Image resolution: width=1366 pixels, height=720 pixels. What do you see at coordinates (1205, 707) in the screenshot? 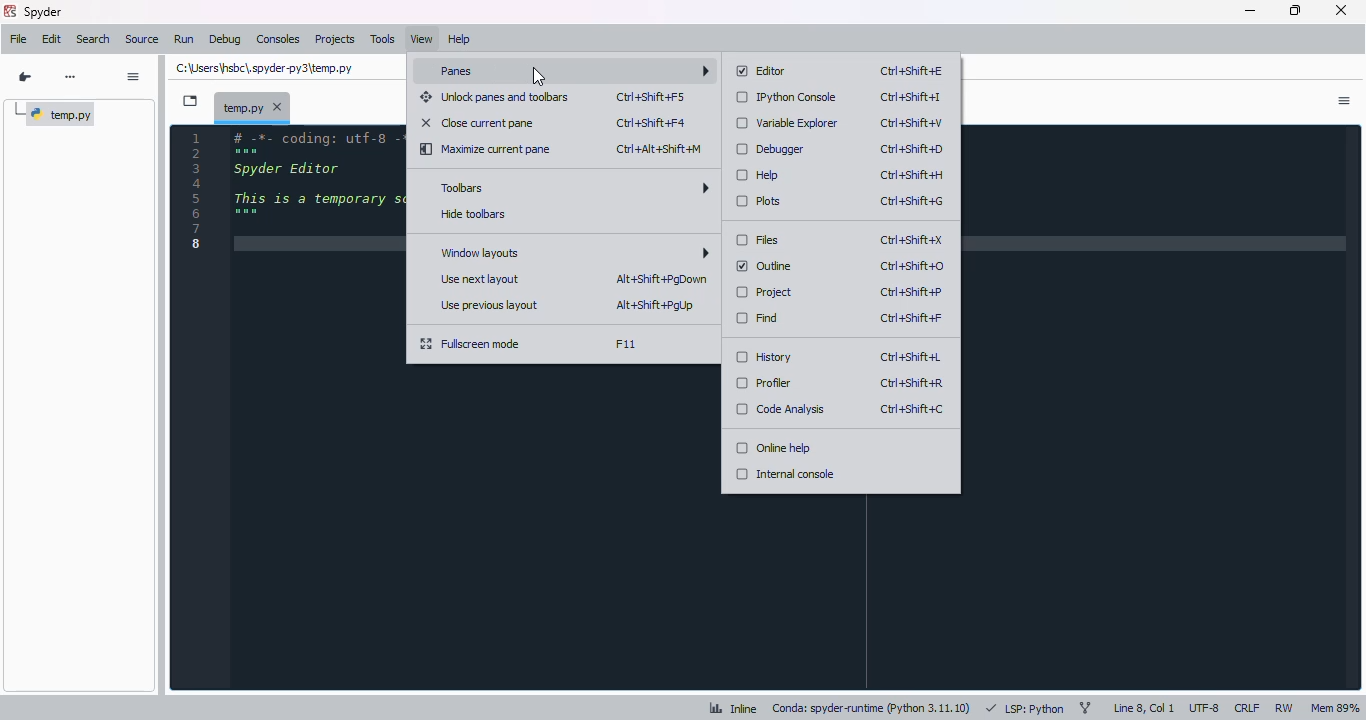
I see `UTF-8` at bounding box center [1205, 707].